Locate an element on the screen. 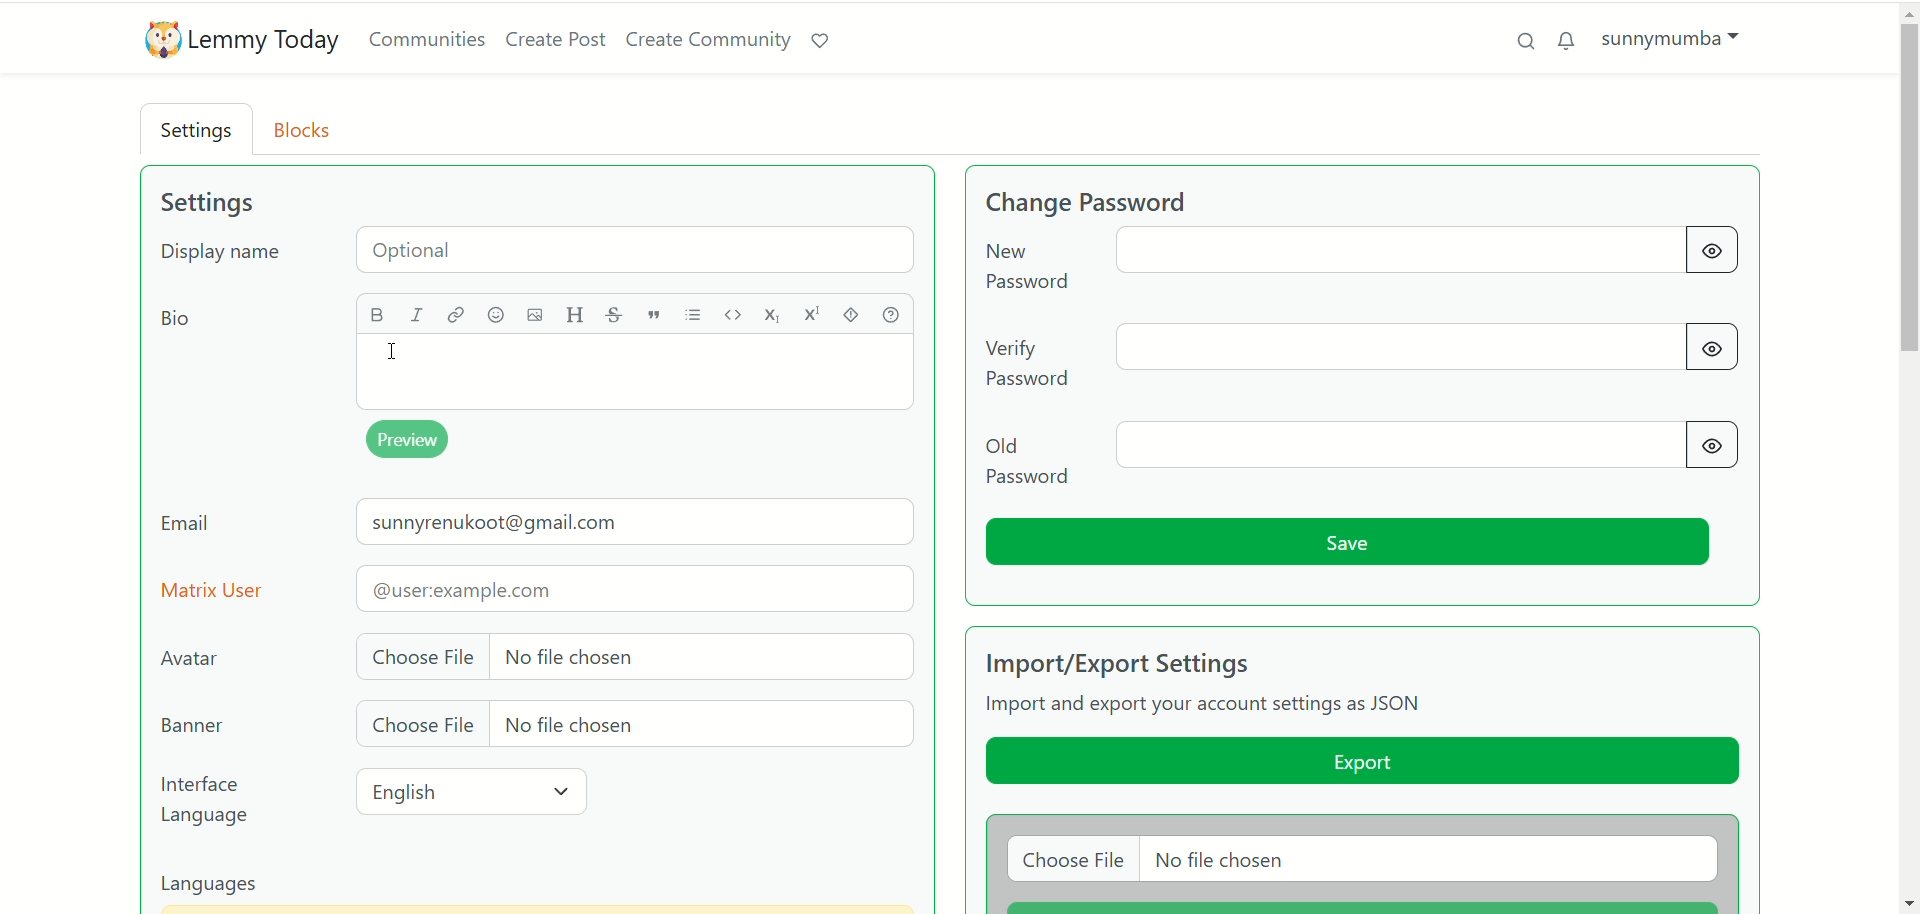 This screenshot has width=1920, height=914. email is located at coordinates (538, 527).